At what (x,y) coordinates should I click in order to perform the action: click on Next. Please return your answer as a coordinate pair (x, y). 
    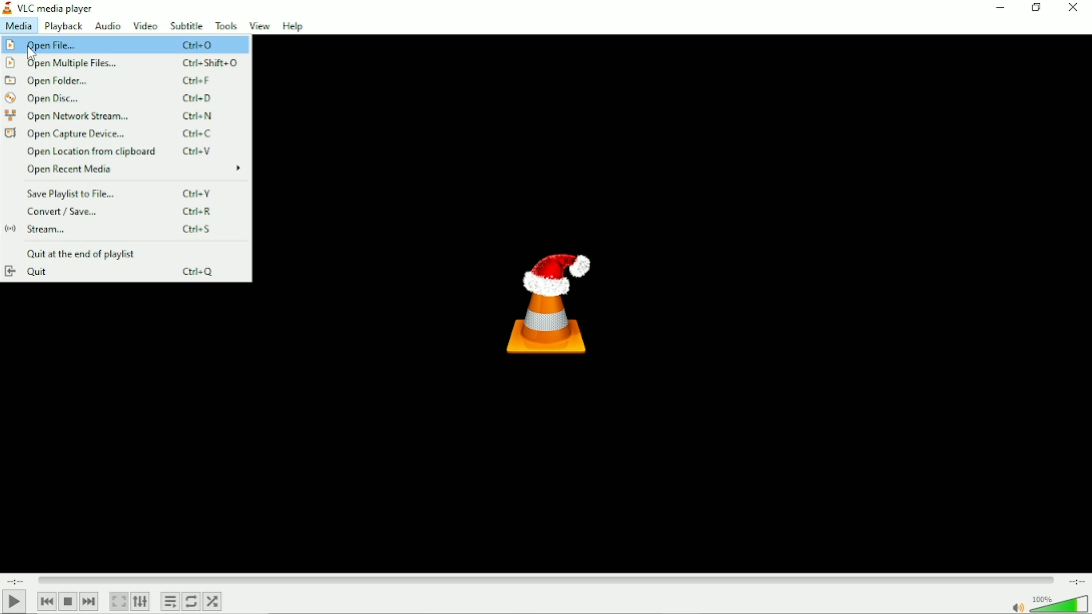
    Looking at the image, I should click on (90, 601).